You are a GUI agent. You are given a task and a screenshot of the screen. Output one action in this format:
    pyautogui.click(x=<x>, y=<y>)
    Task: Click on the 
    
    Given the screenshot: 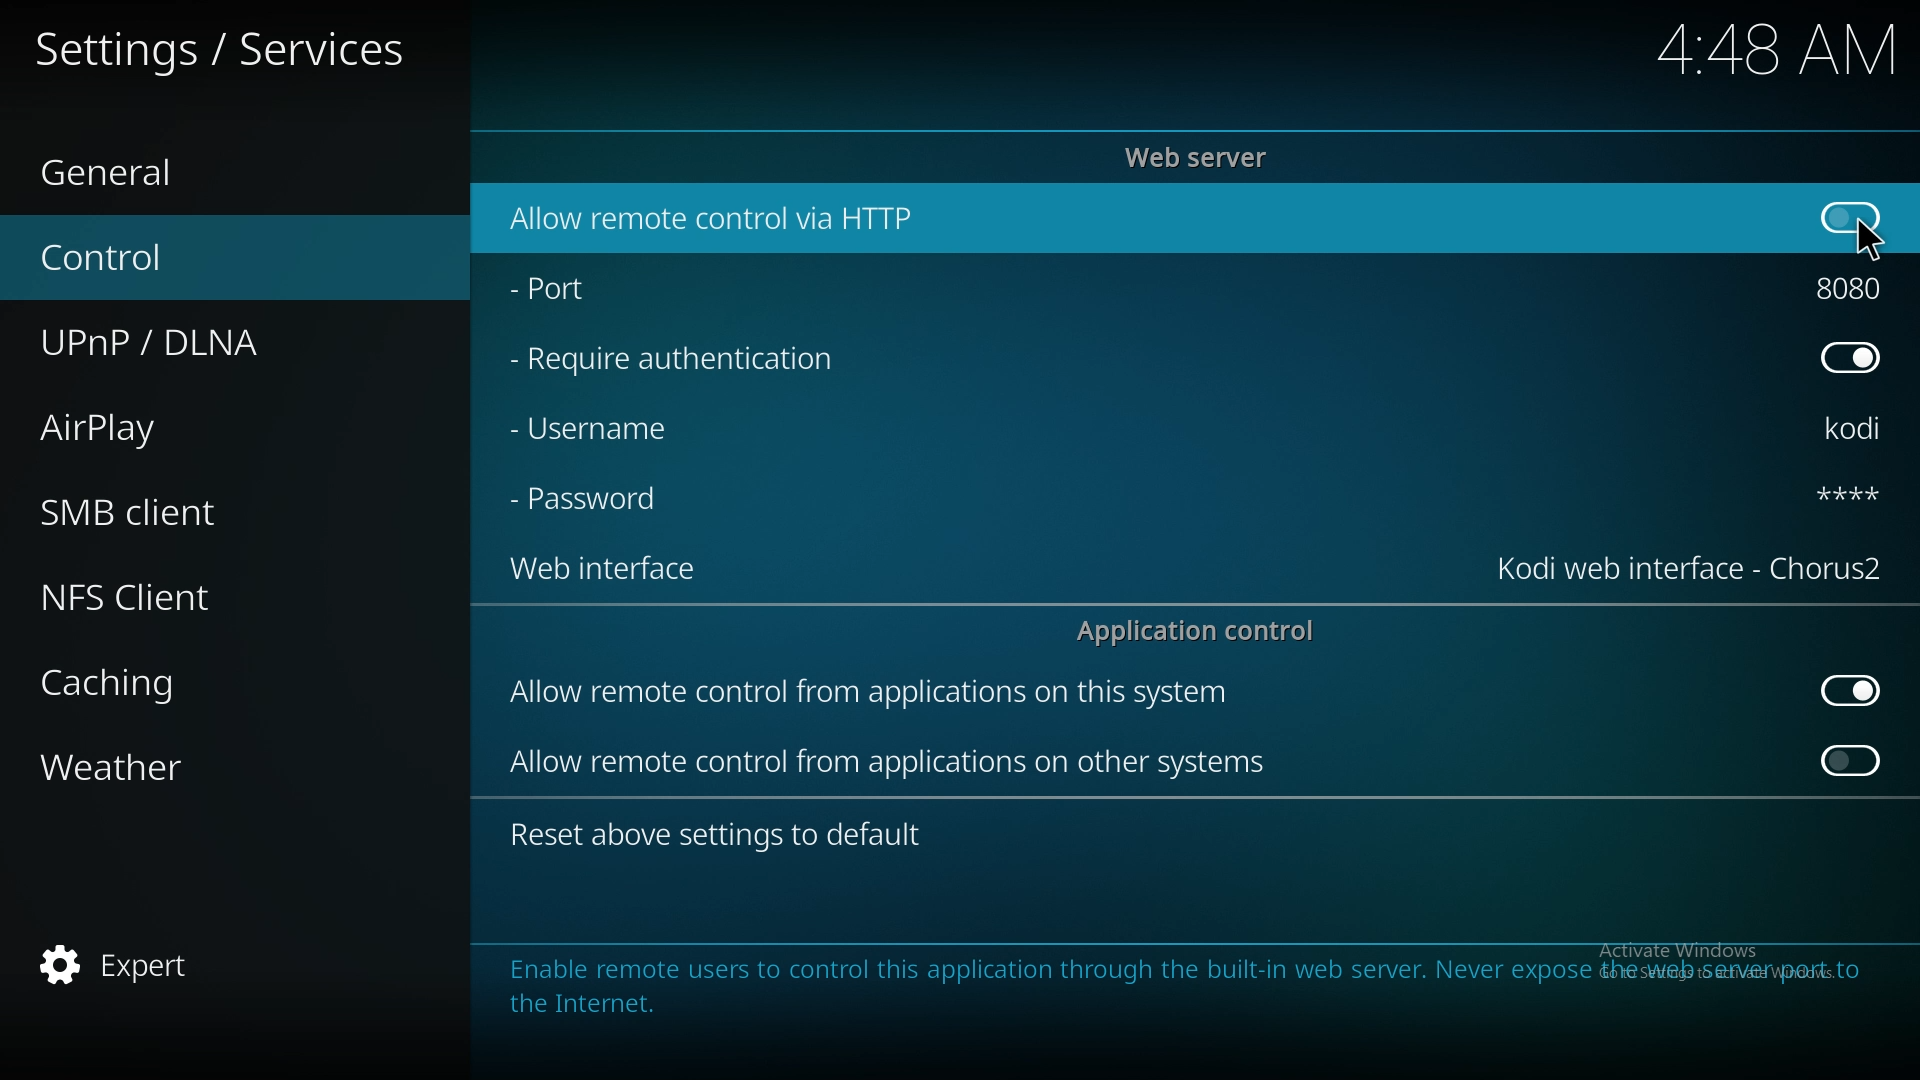 What is the action you would take?
    pyautogui.click(x=1750, y=49)
    